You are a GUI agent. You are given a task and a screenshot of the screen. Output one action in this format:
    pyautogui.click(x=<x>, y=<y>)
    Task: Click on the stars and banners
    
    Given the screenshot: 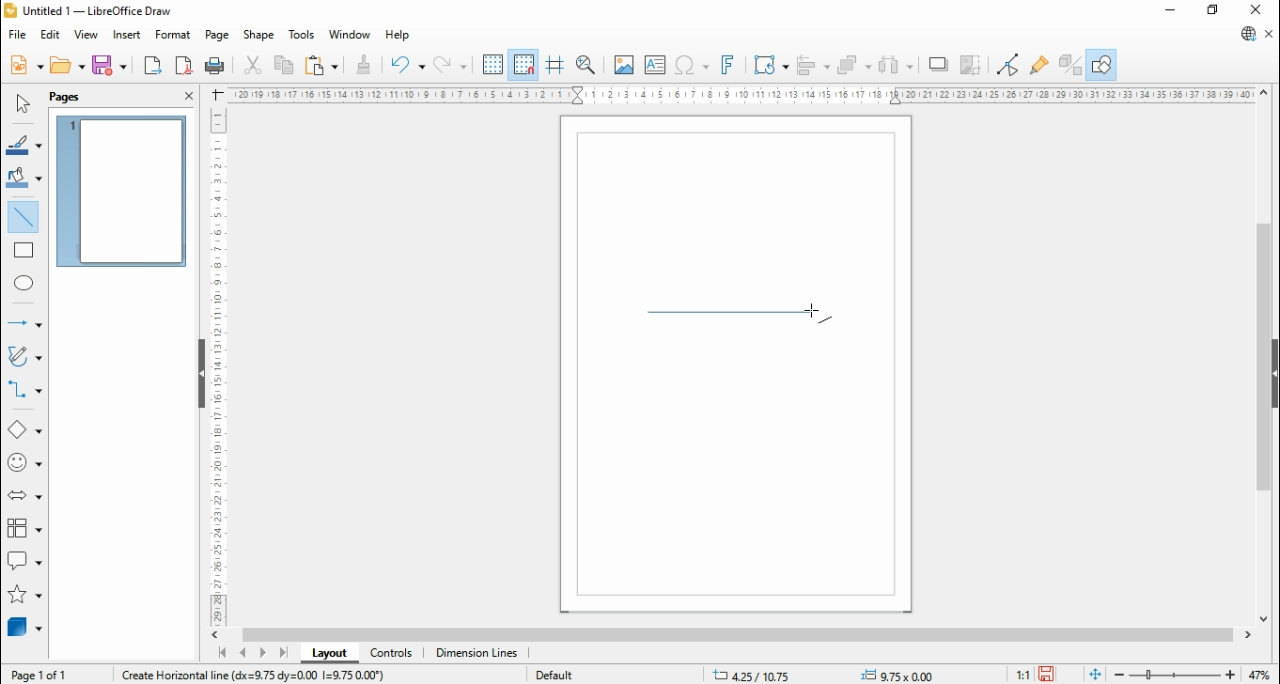 What is the action you would take?
    pyautogui.click(x=22, y=593)
    